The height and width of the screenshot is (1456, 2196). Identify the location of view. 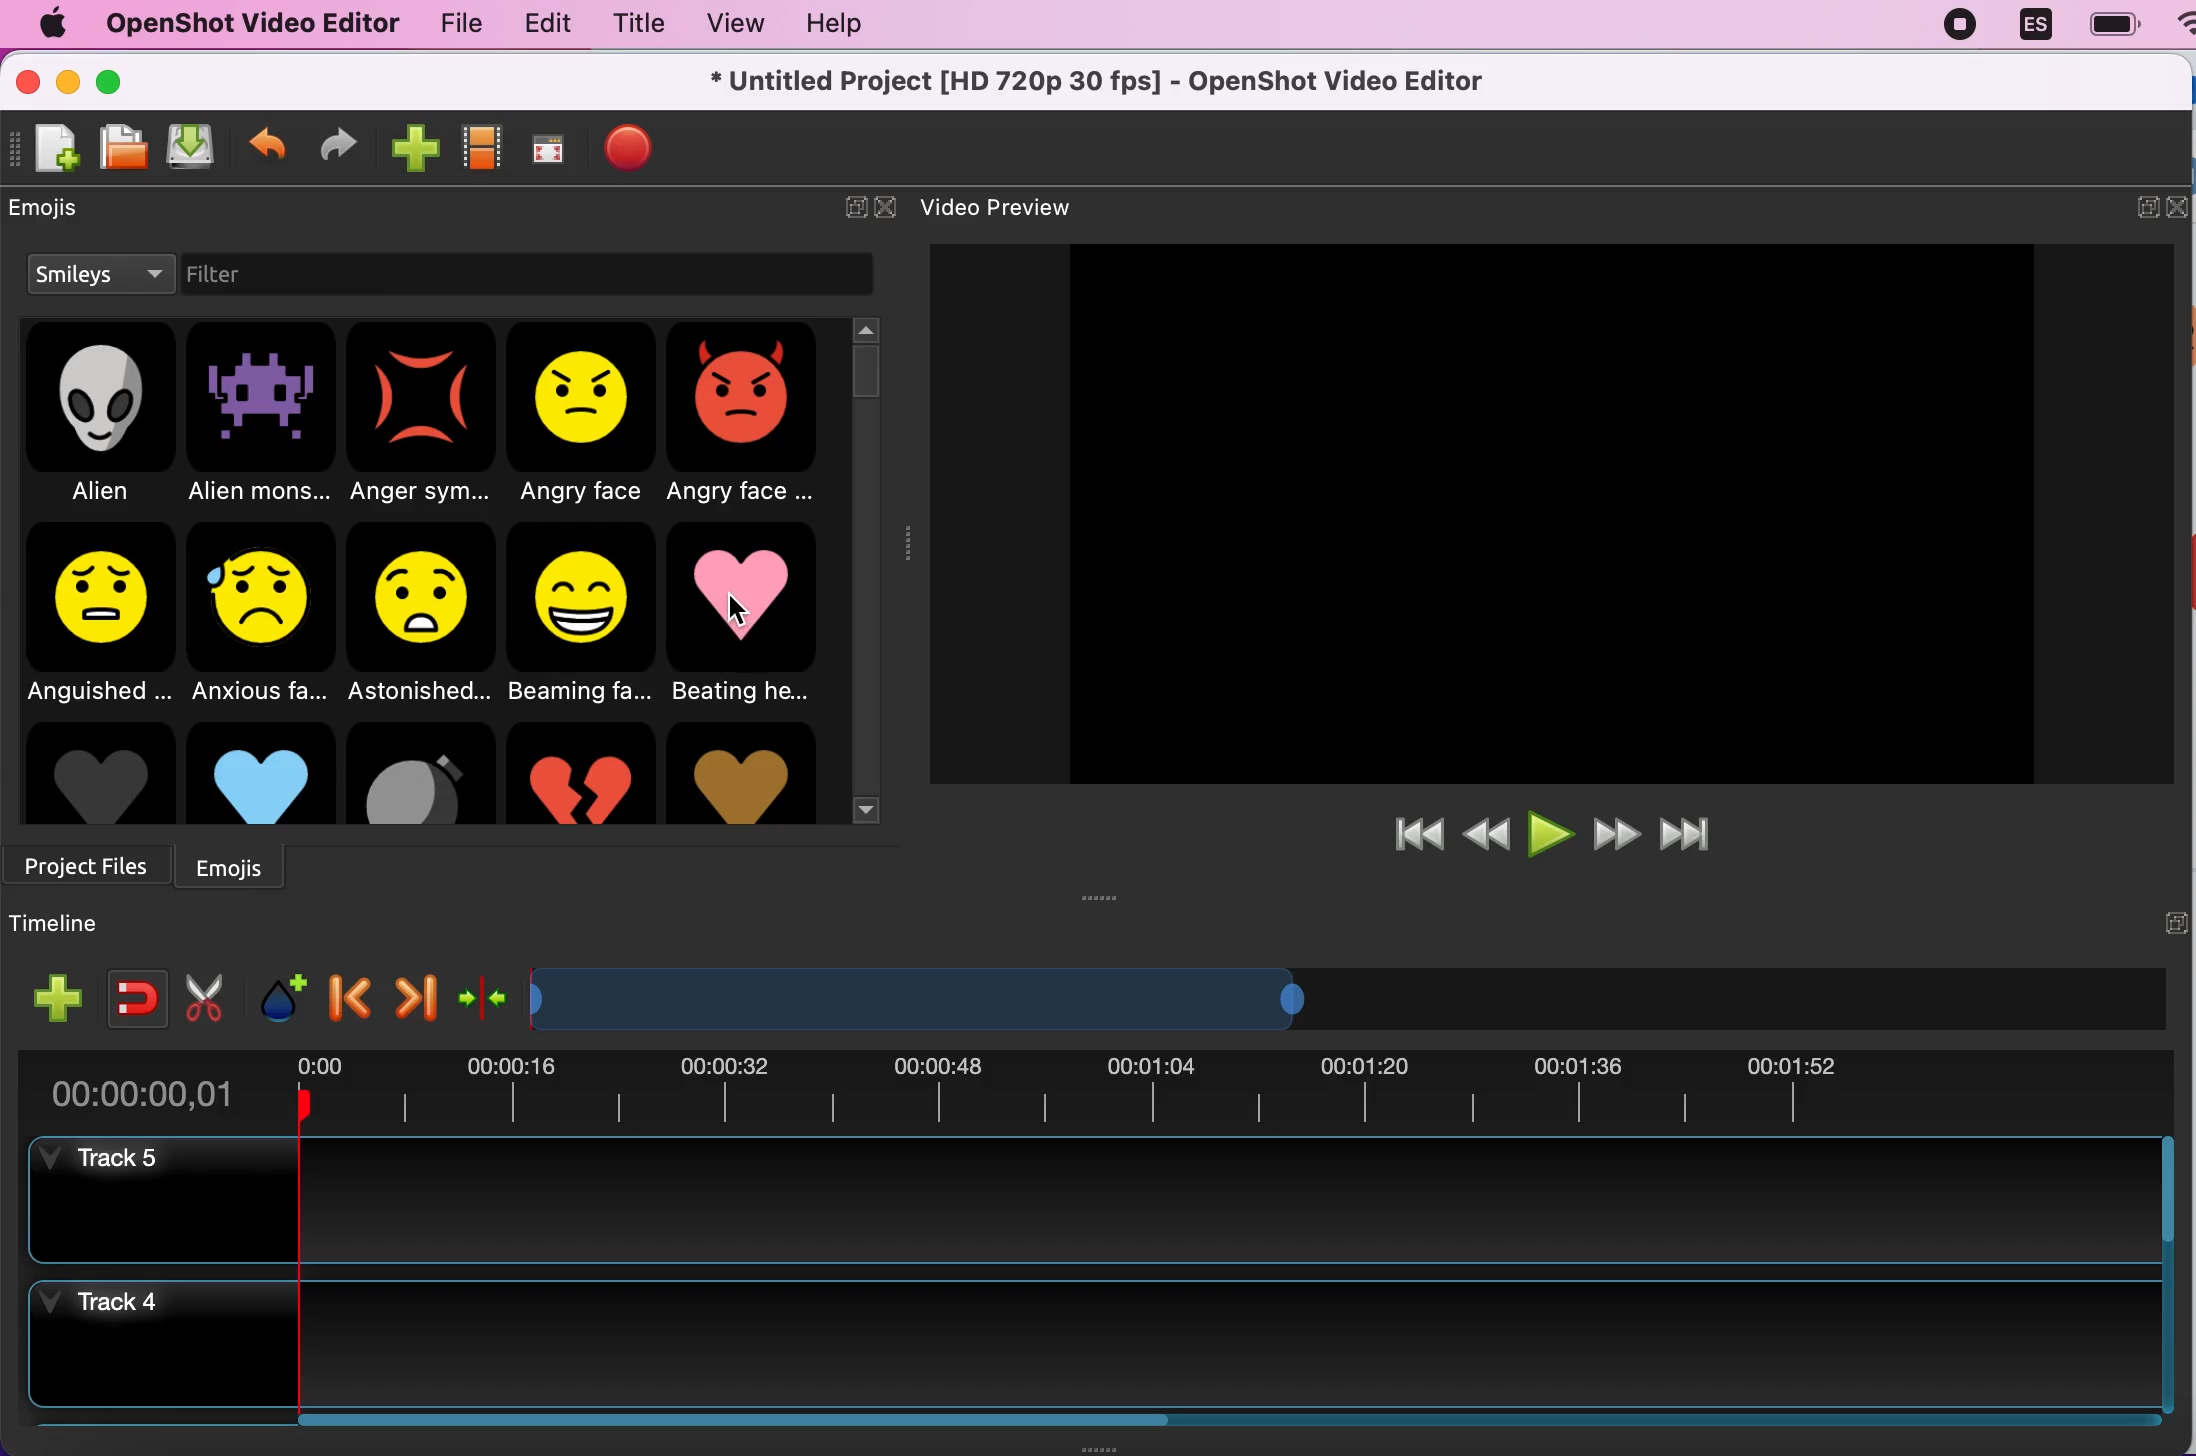
(725, 24).